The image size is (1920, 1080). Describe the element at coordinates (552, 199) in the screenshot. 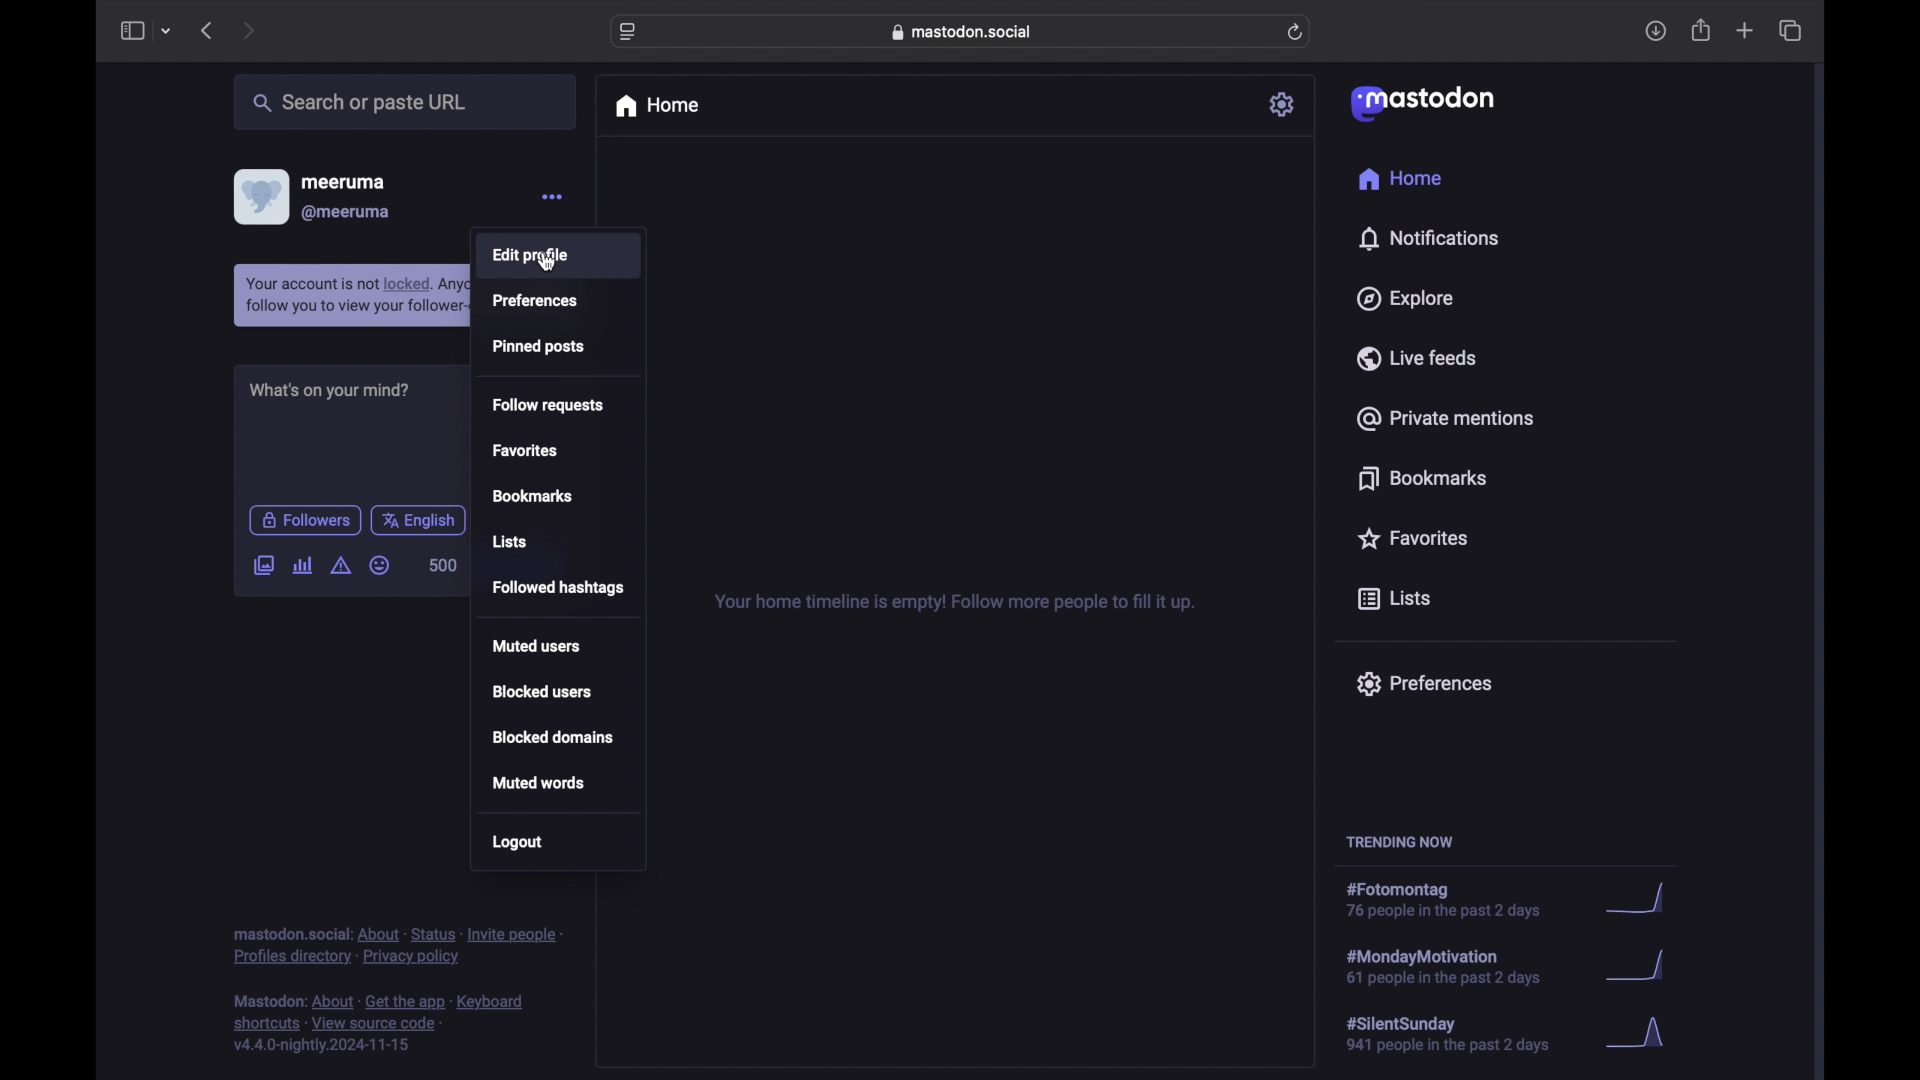

I see `moreoptions highlighted` at that location.